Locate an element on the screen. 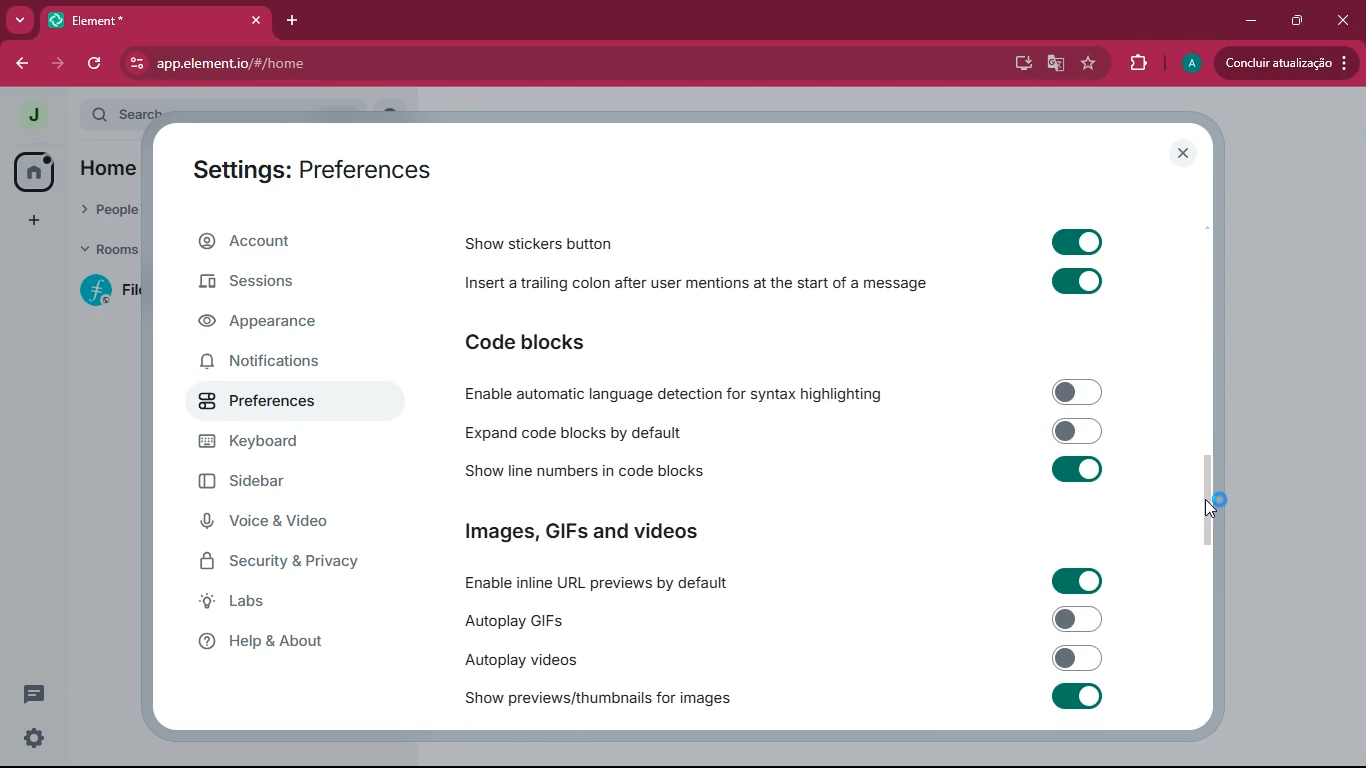  Expand code blocks by default is located at coordinates (575, 433).